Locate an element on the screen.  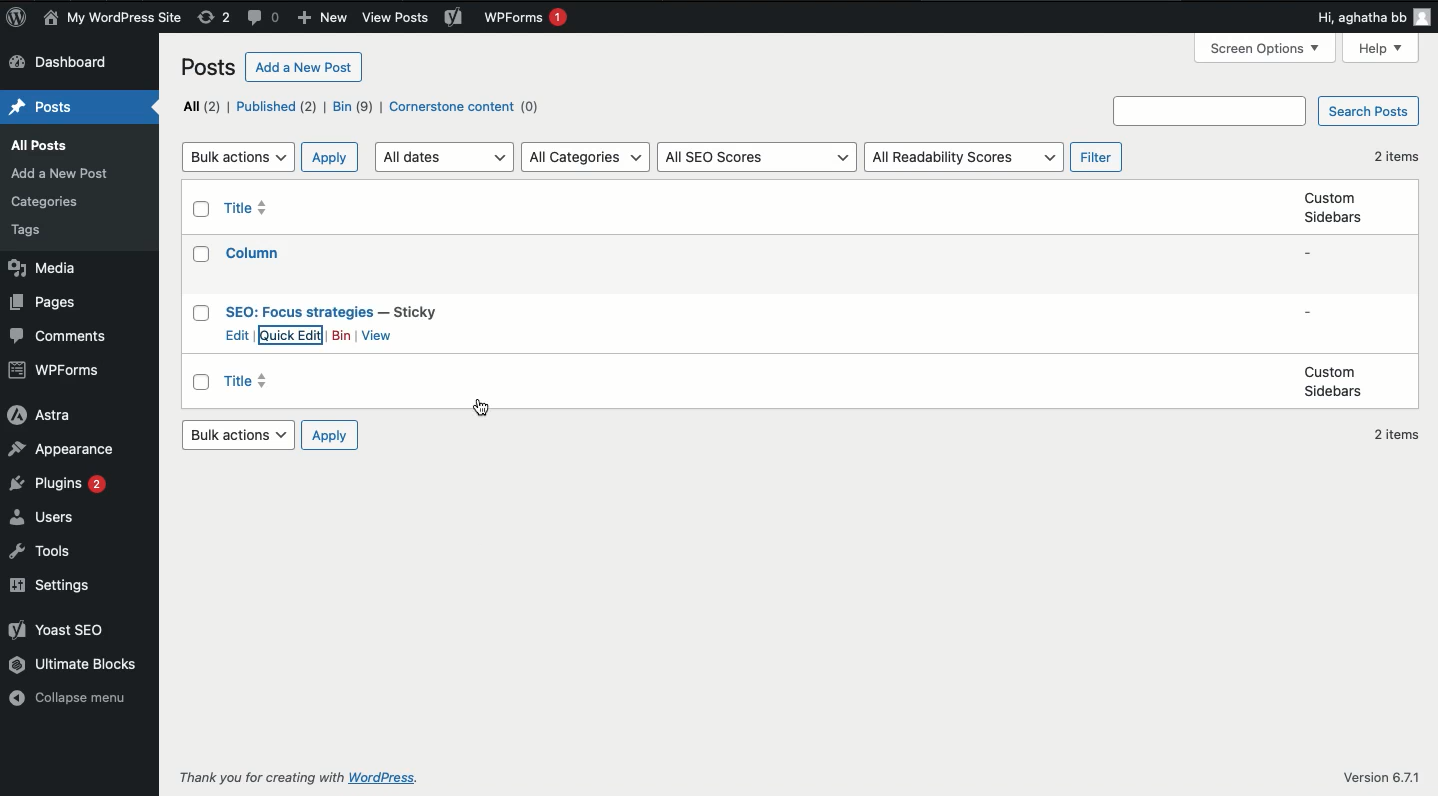
Comments is located at coordinates (266, 19).